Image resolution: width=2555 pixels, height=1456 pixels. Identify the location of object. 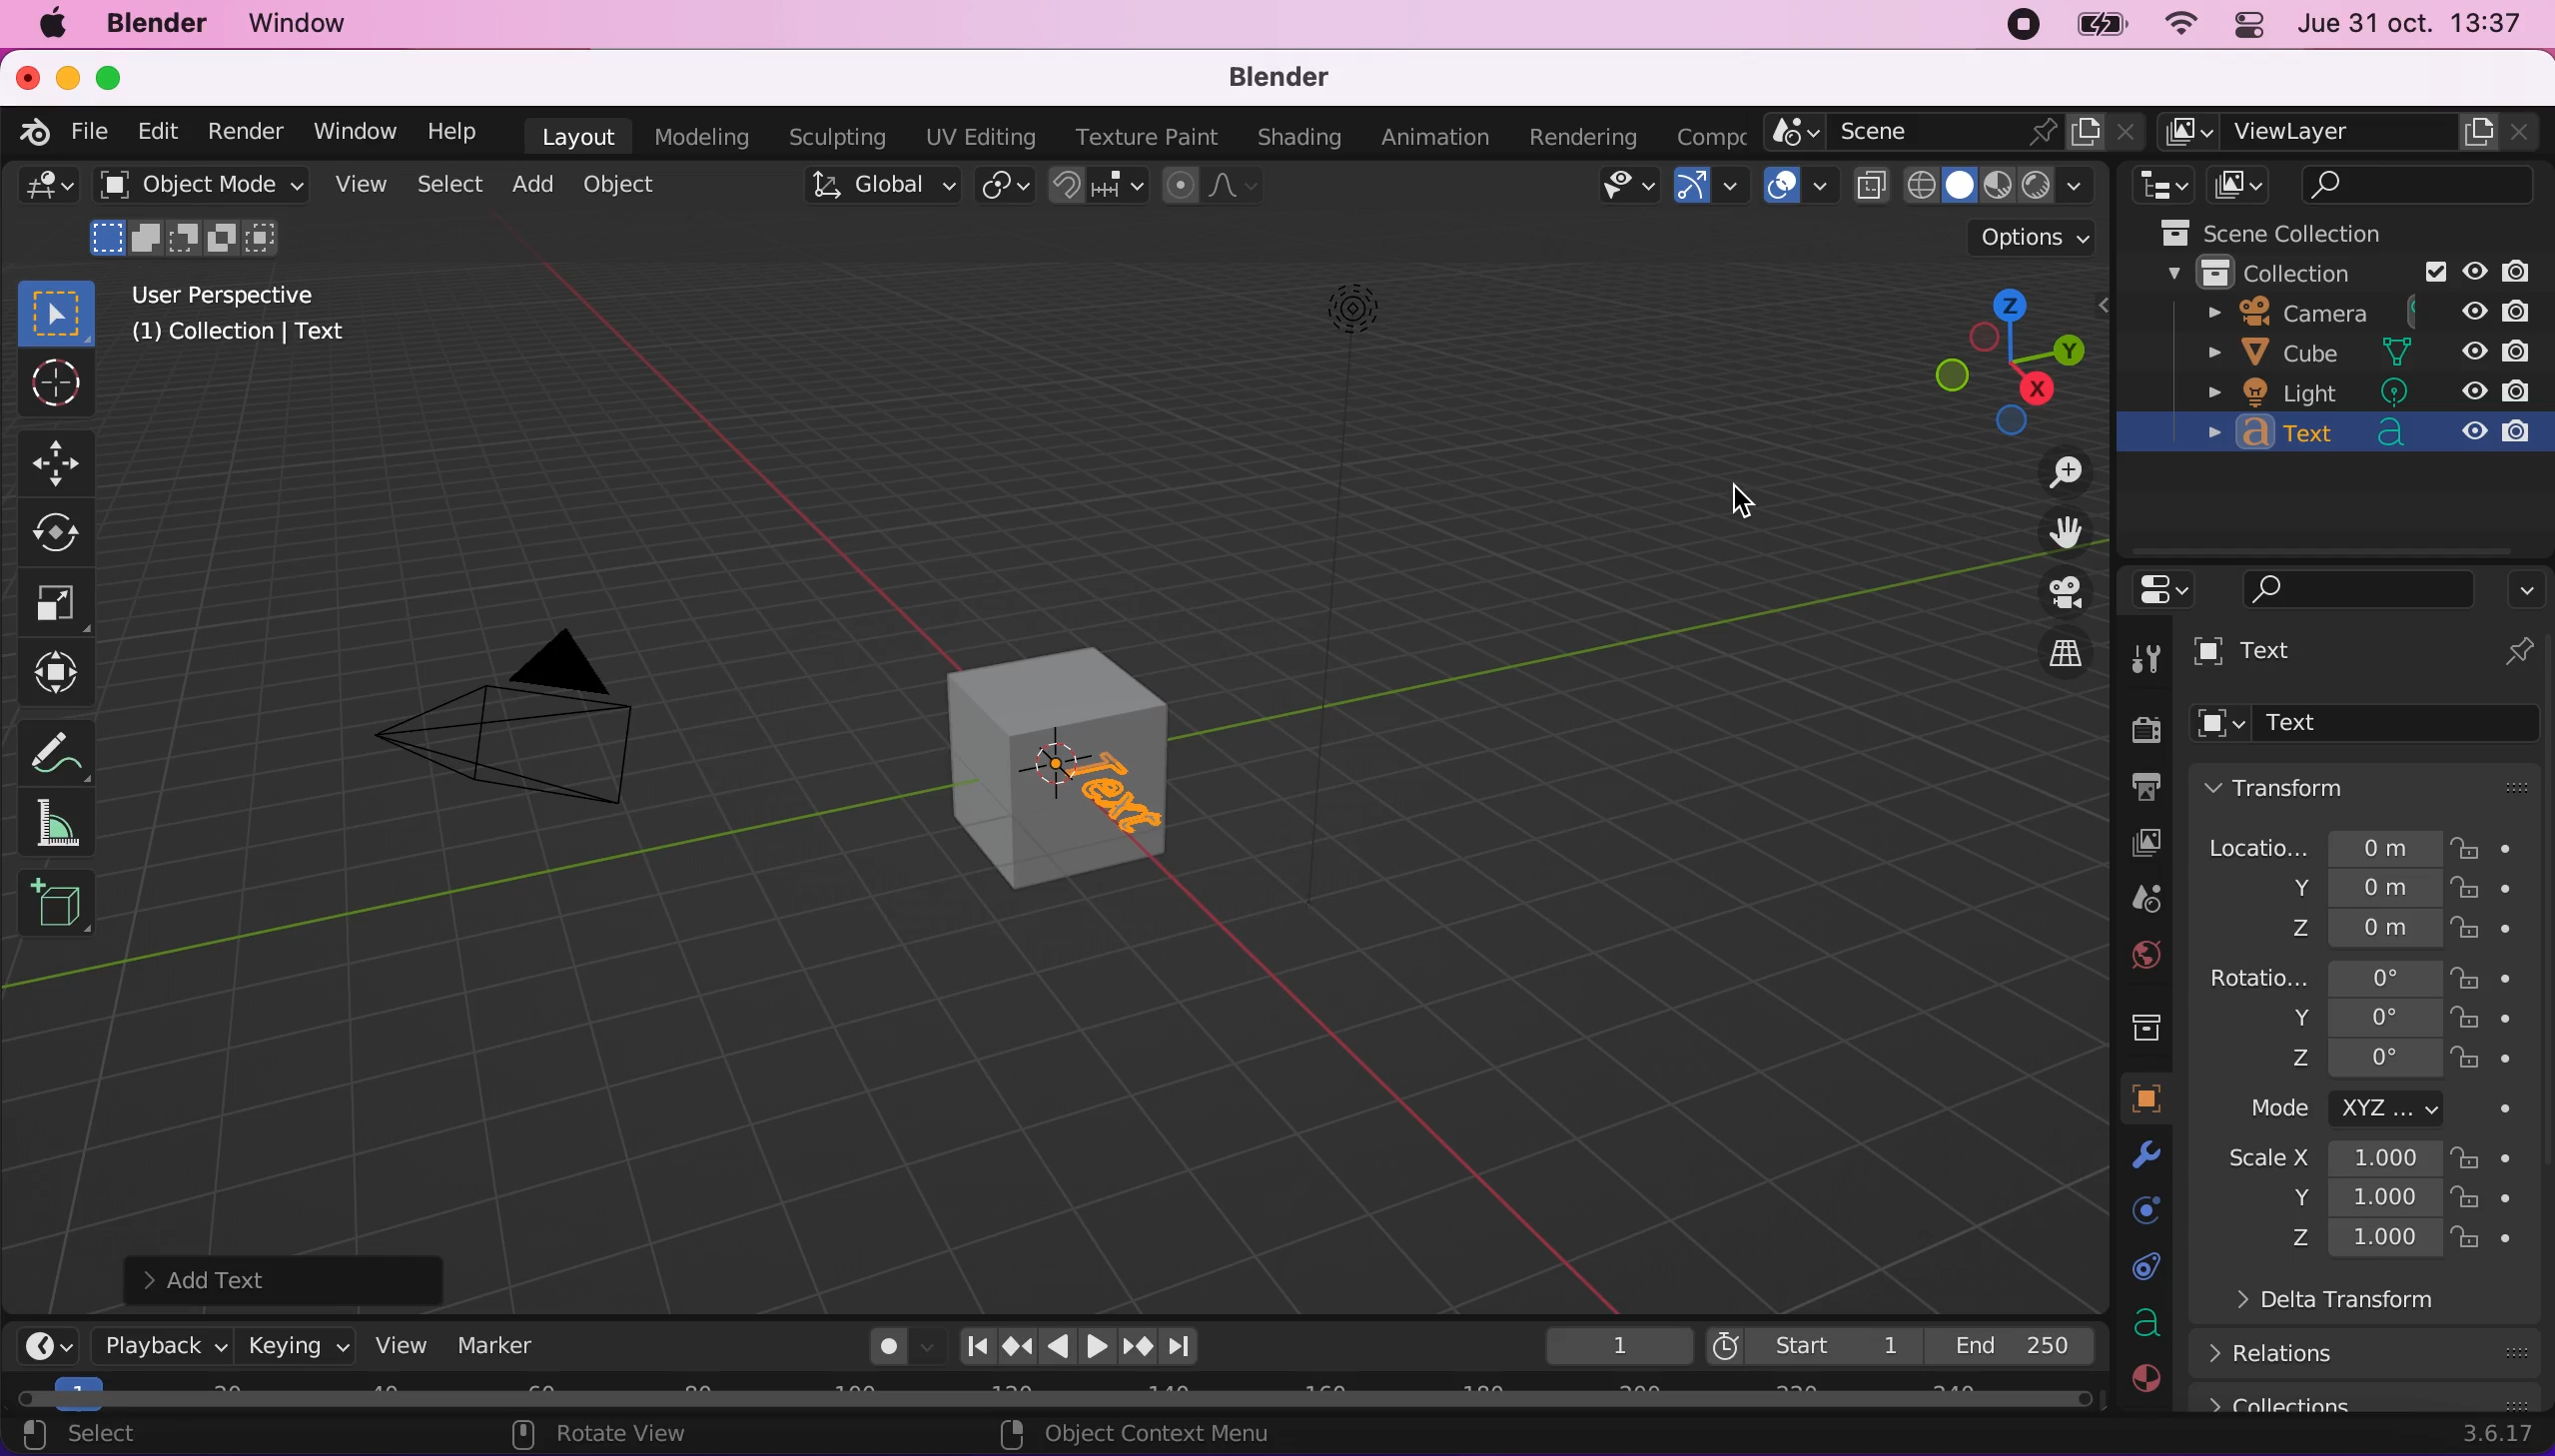
(631, 187).